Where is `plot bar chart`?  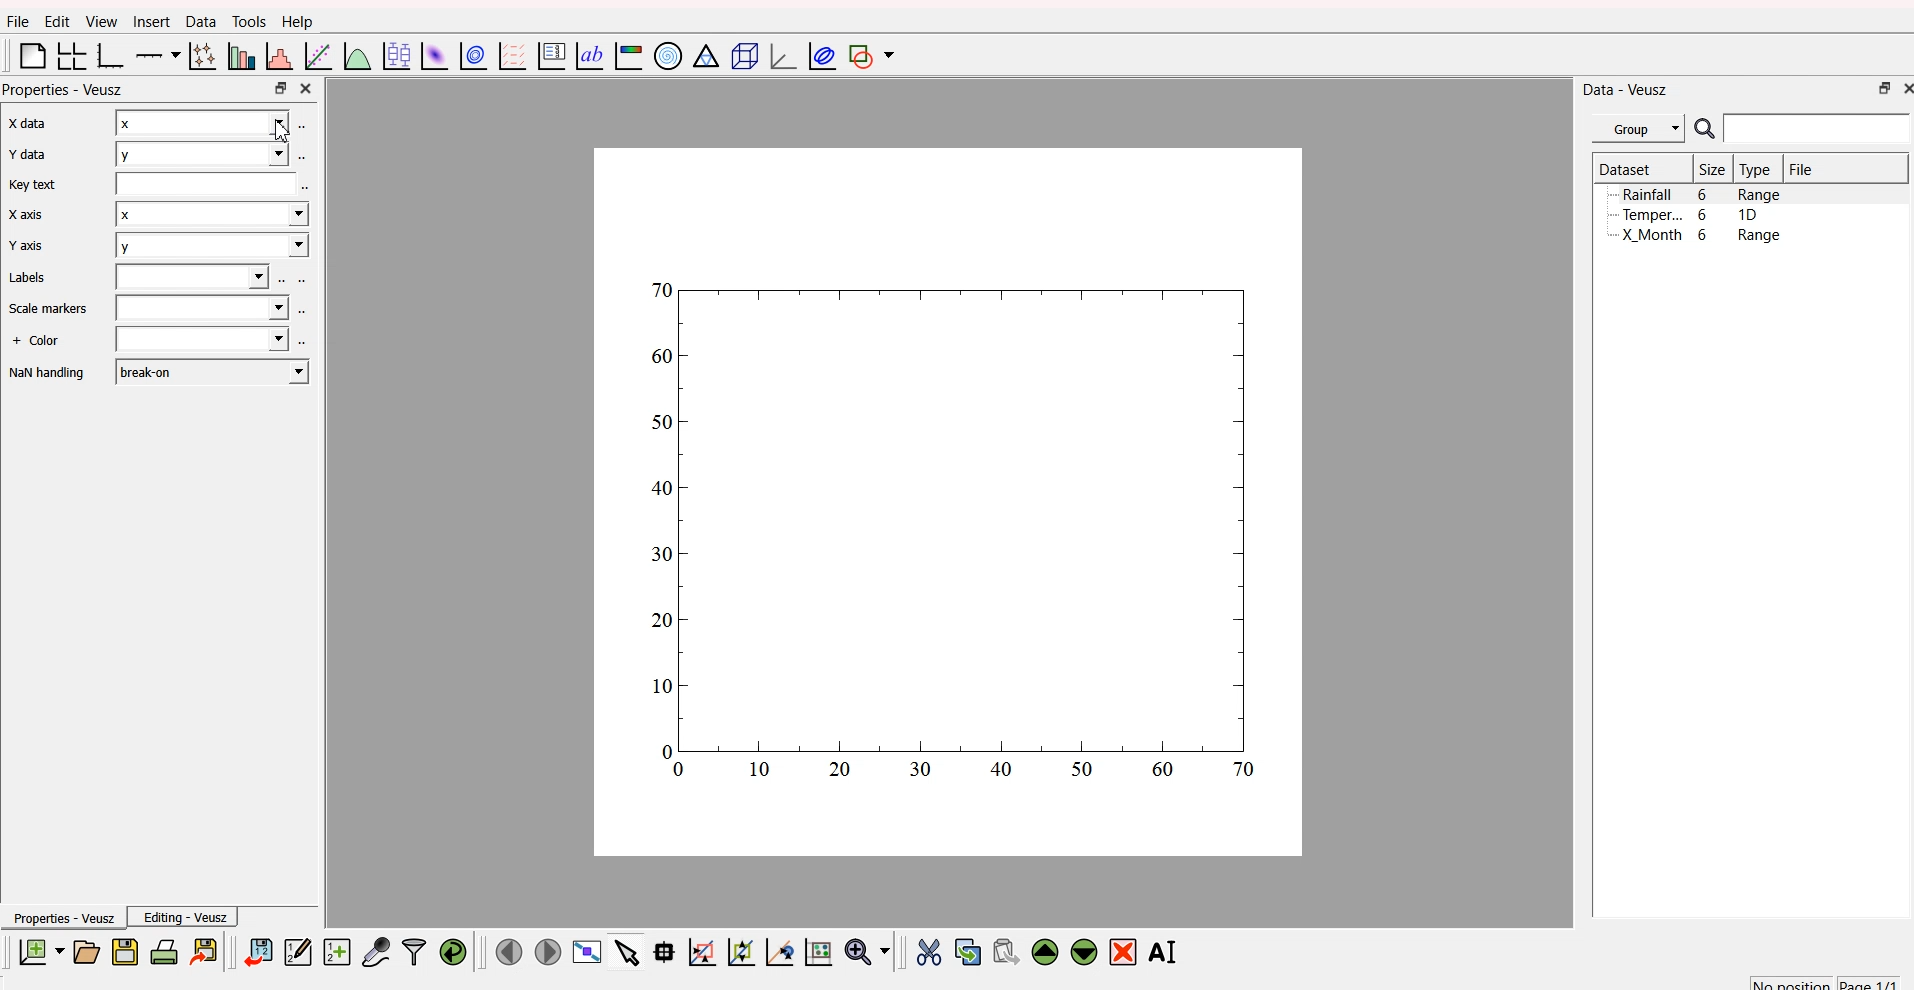 plot bar chart is located at coordinates (238, 55).